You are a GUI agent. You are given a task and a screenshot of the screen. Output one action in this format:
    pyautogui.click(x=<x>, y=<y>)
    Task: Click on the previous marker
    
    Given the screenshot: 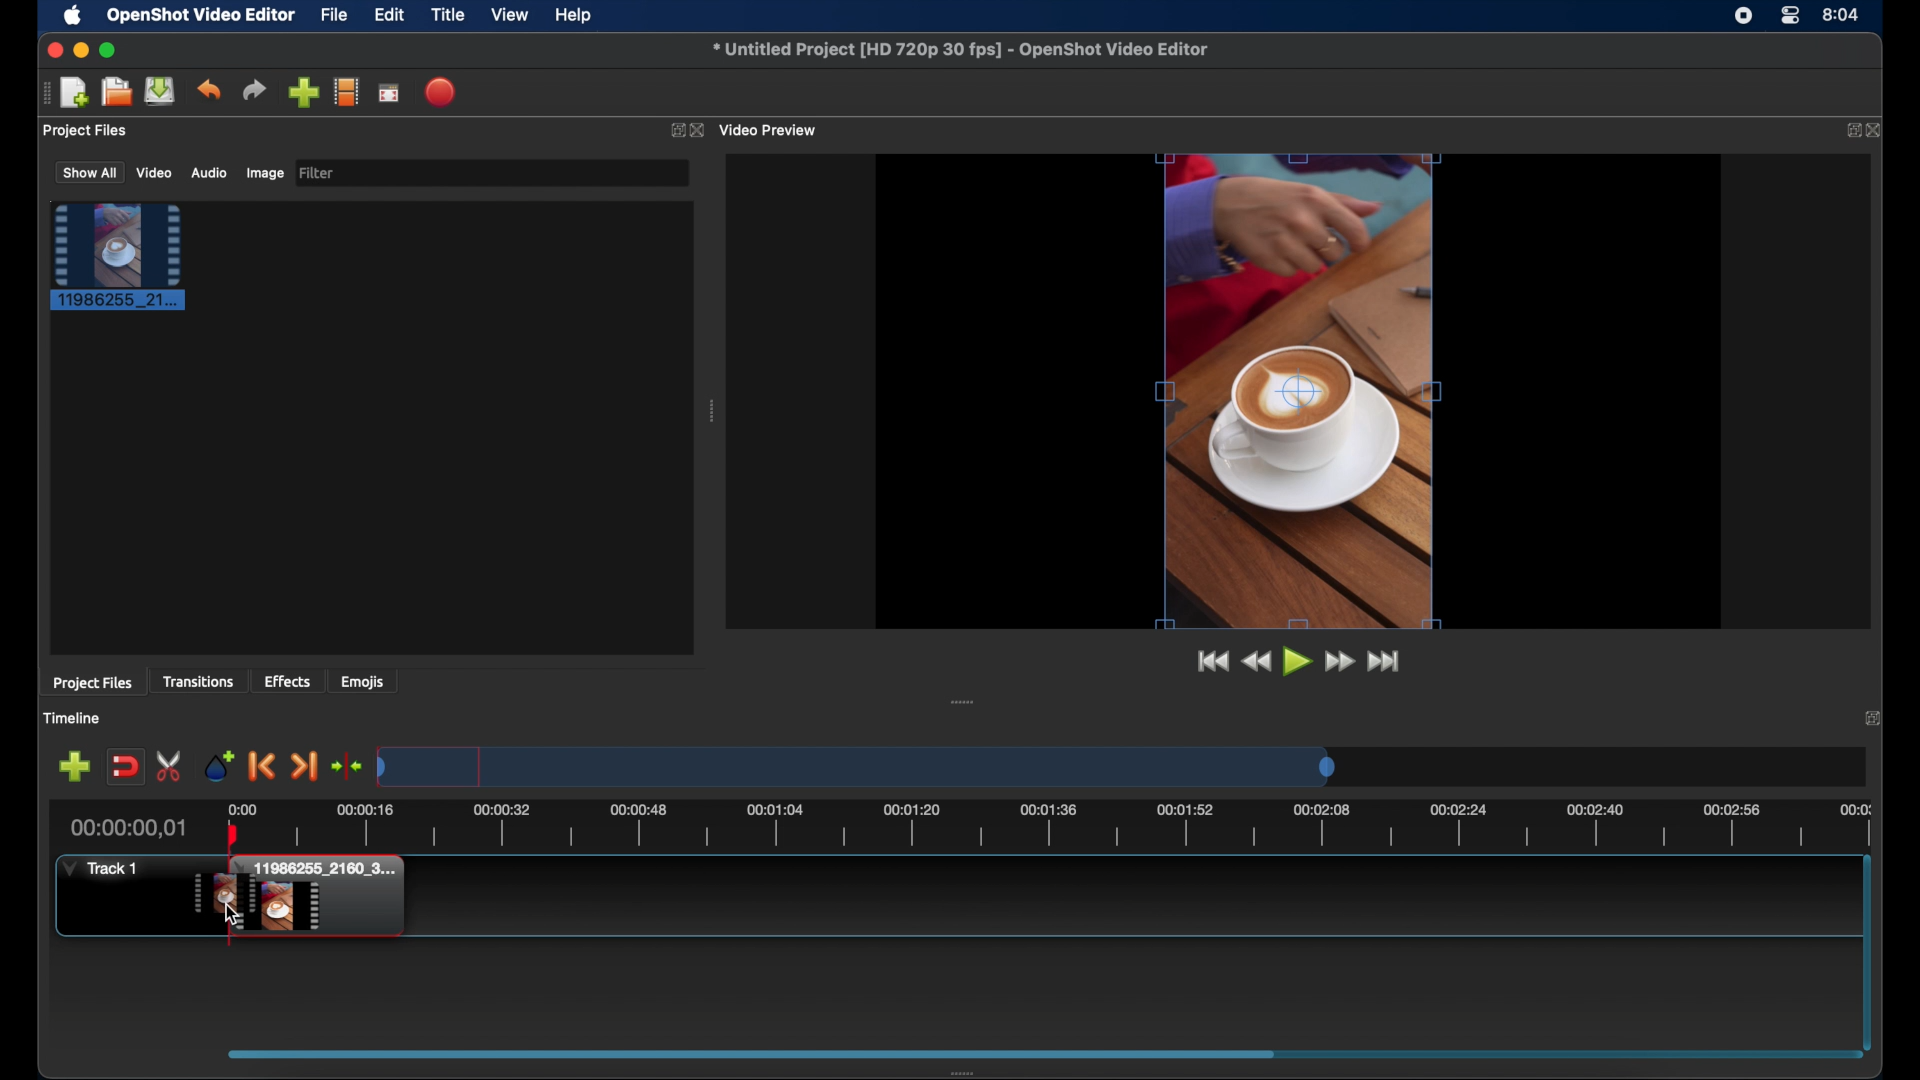 What is the action you would take?
    pyautogui.click(x=262, y=767)
    